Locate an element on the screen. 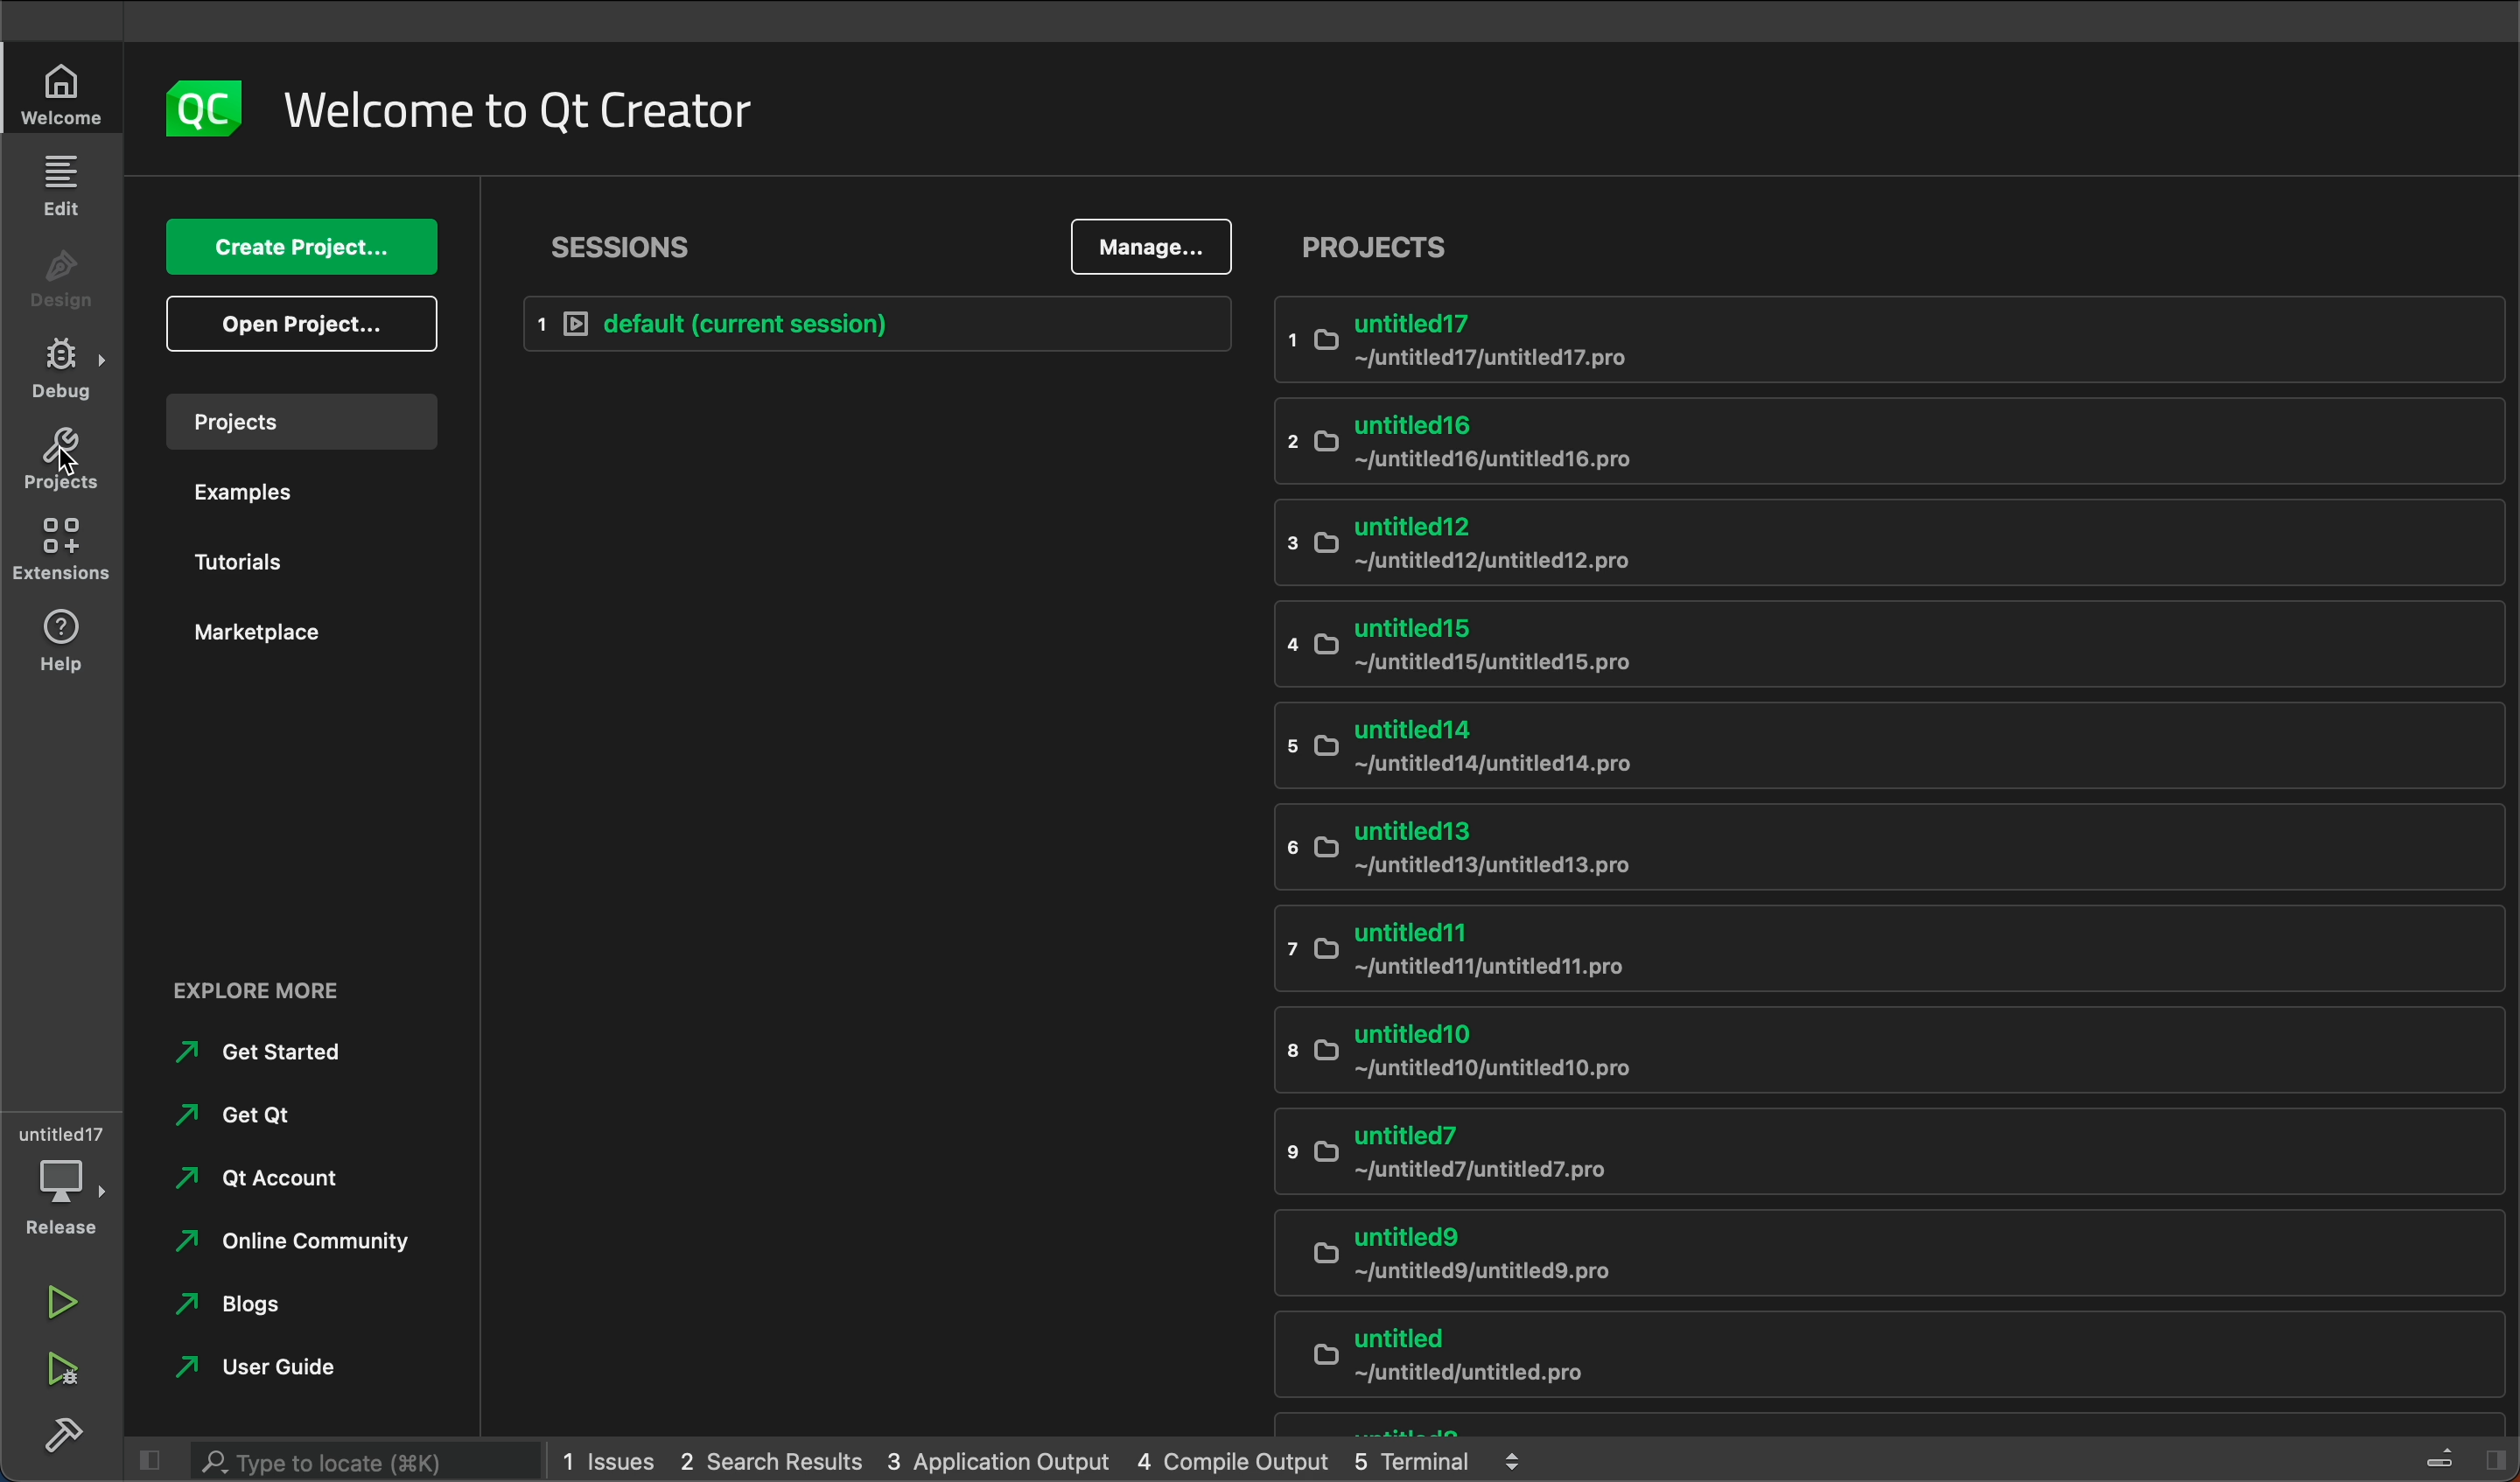 The image size is (2520, 1482). projects is located at coordinates (1901, 248).